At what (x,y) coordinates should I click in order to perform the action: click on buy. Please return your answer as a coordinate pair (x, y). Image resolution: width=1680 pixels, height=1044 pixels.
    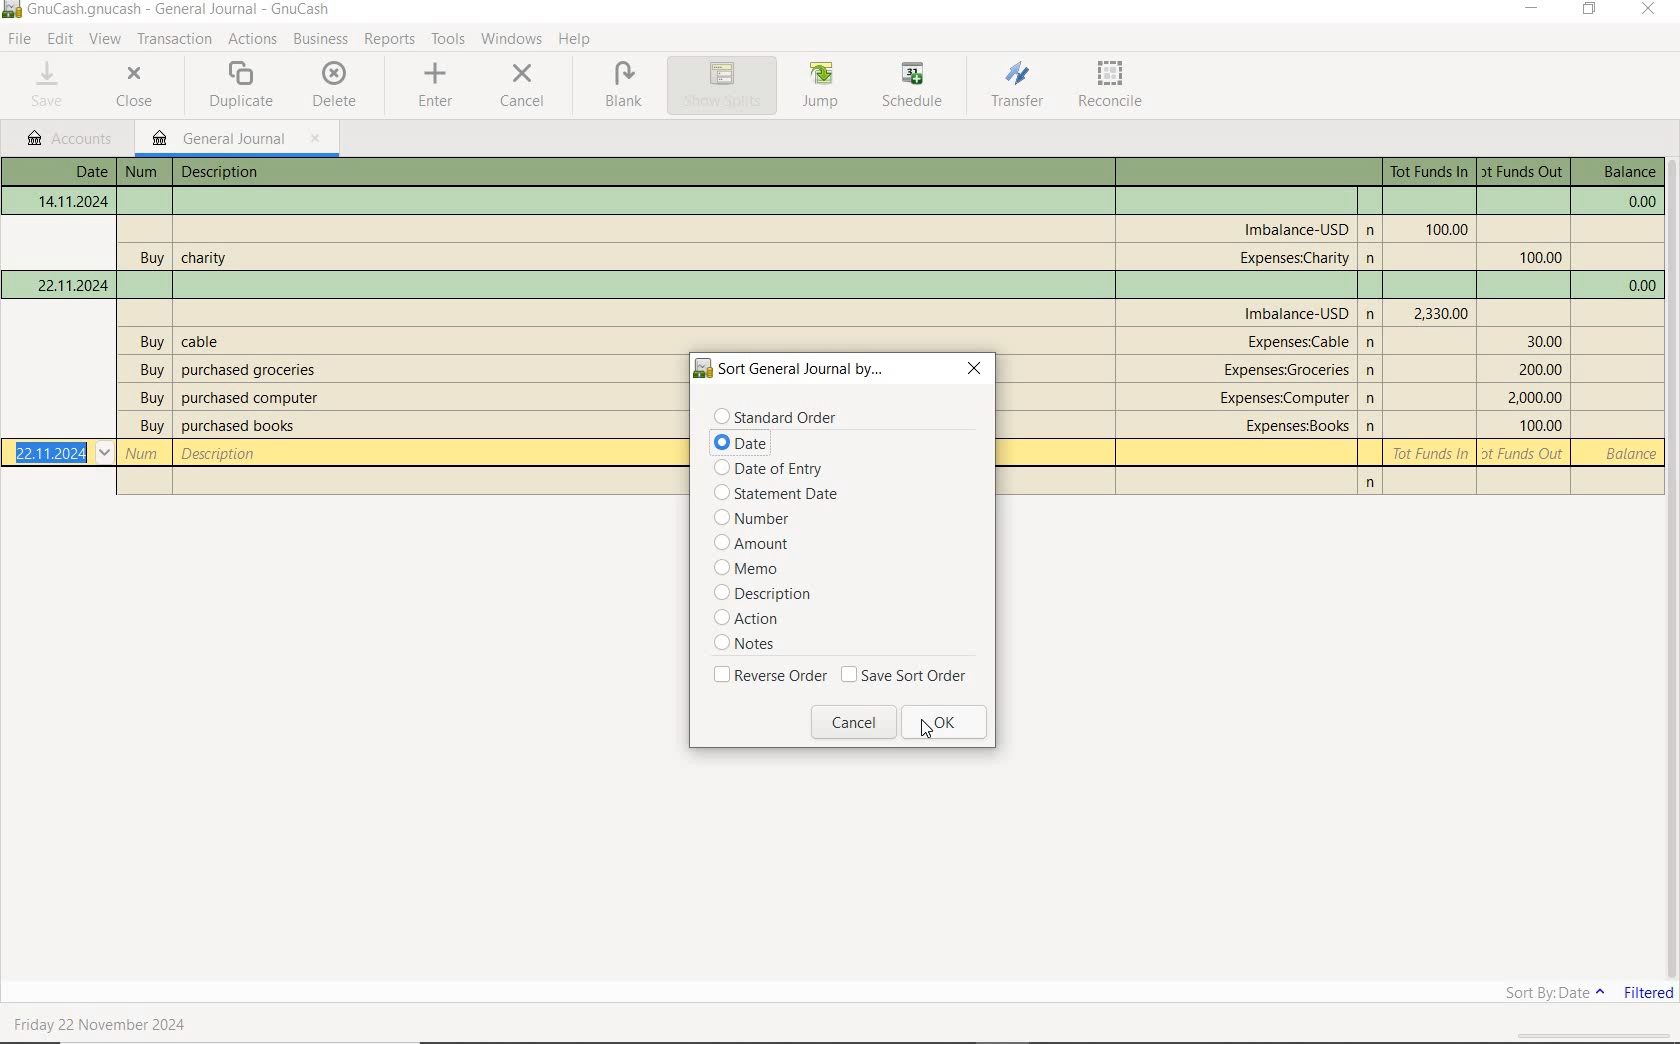
    Looking at the image, I should click on (151, 427).